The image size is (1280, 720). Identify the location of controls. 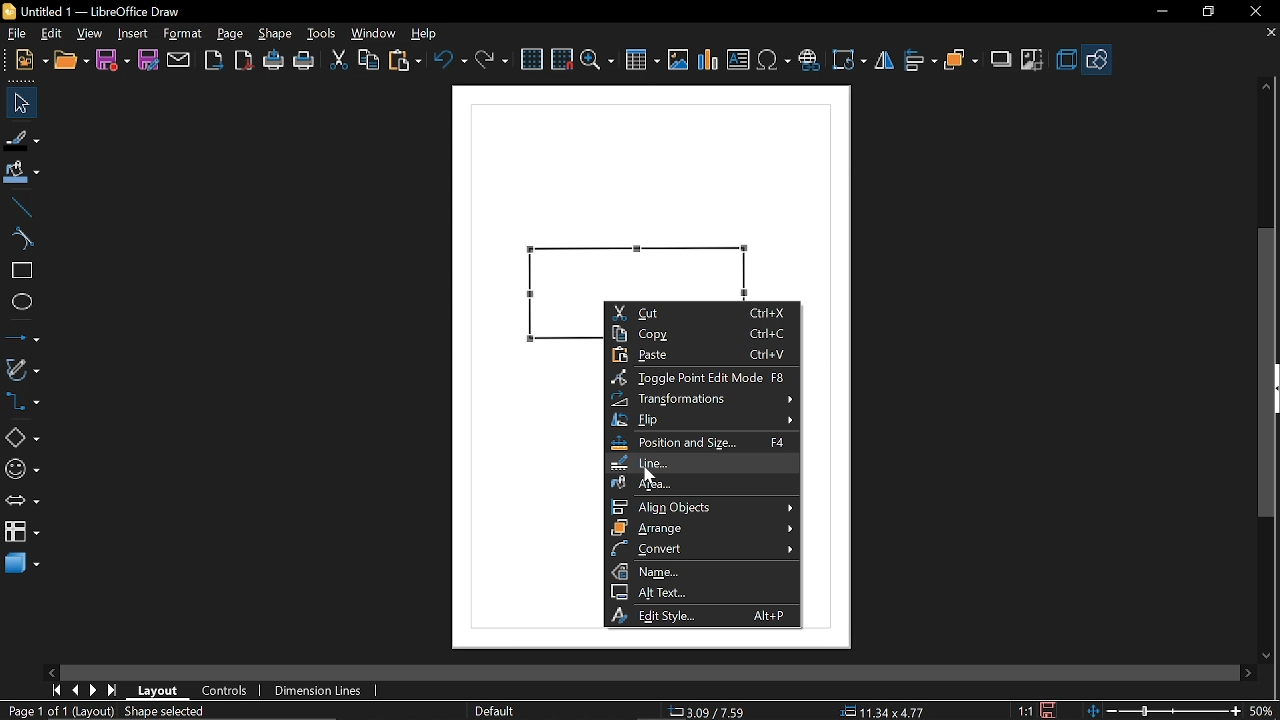
(225, 692).